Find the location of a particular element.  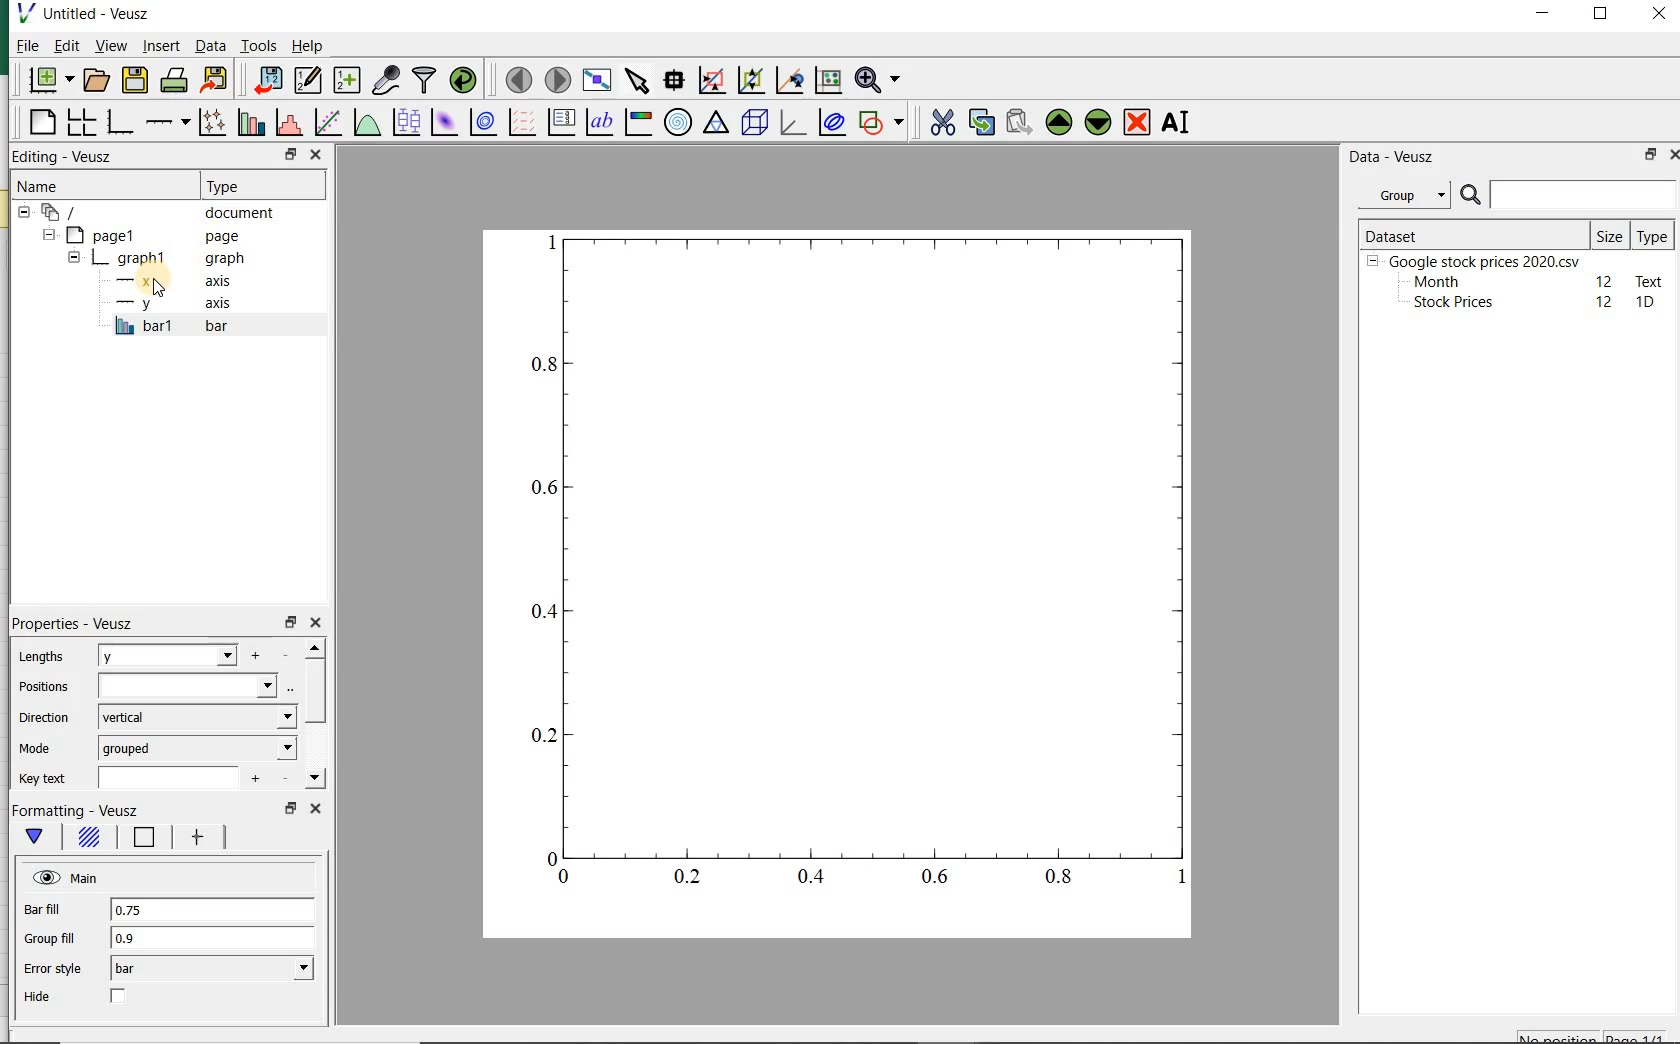

Name is located at coordinates (51, 186).